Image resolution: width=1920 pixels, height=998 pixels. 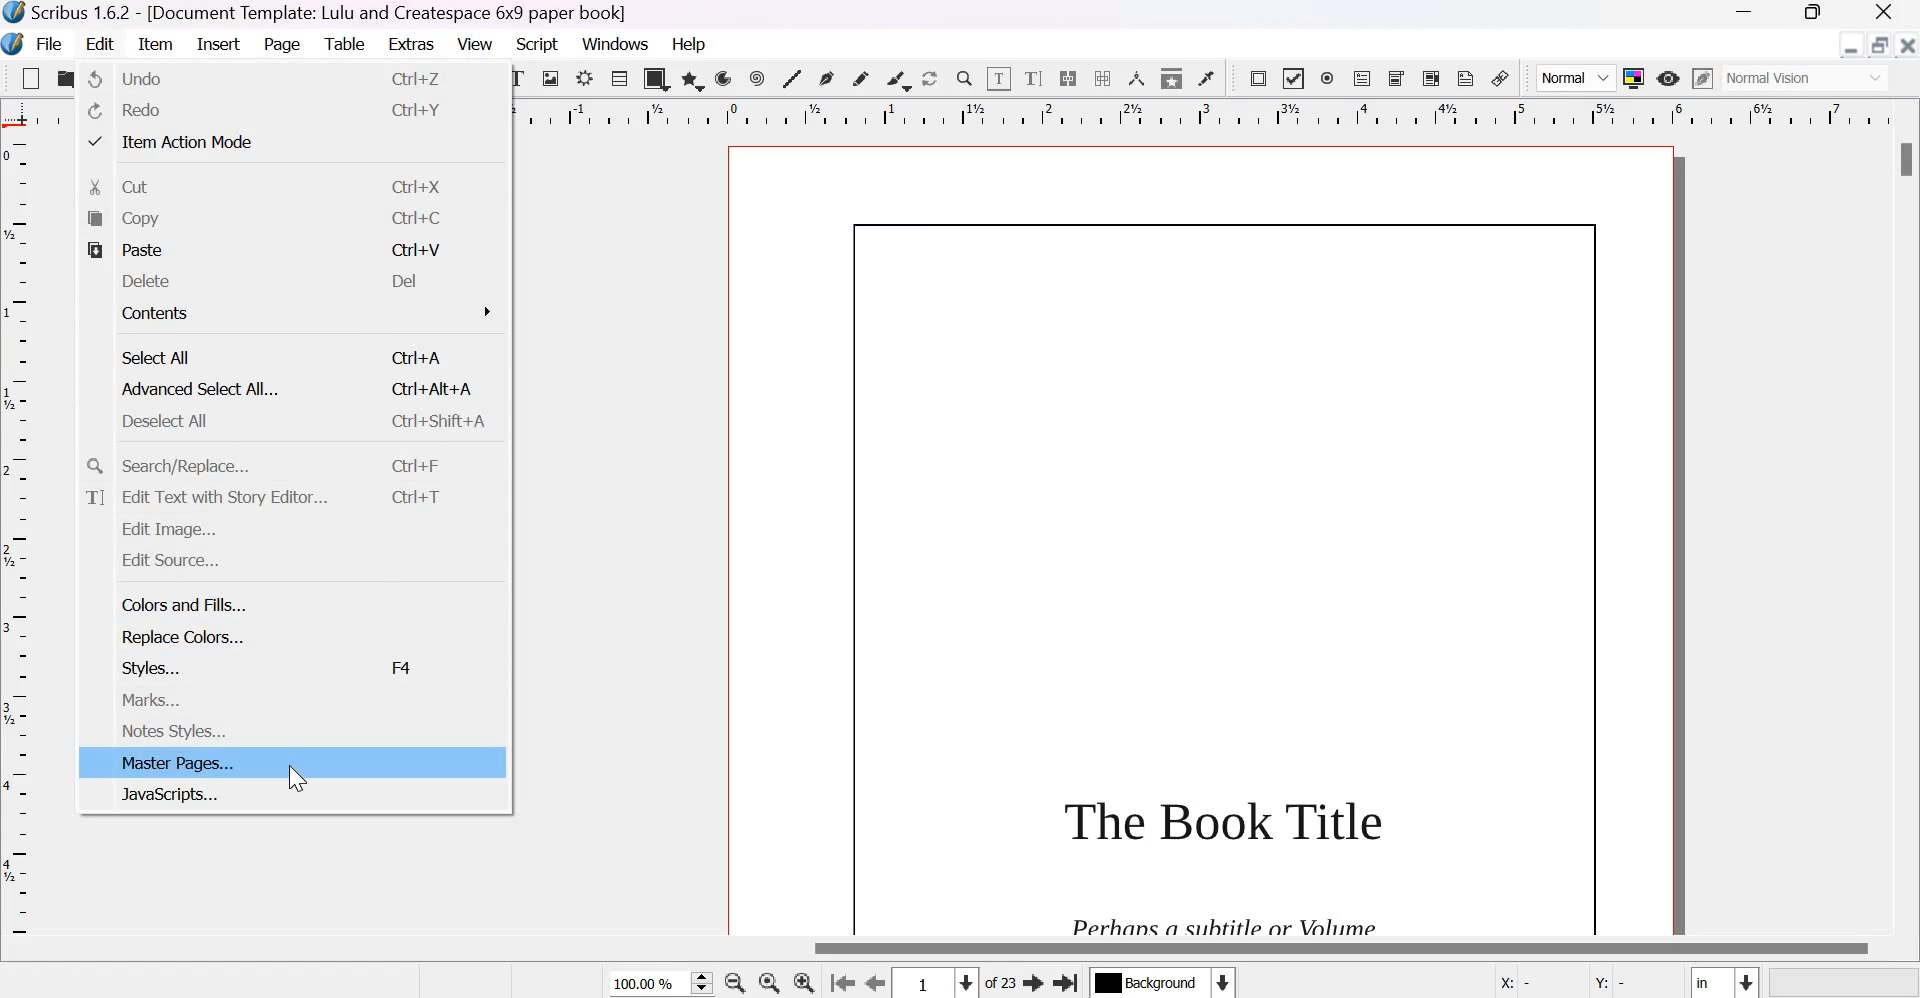 I want to click on notes styles..., so click(x=173, y=732).